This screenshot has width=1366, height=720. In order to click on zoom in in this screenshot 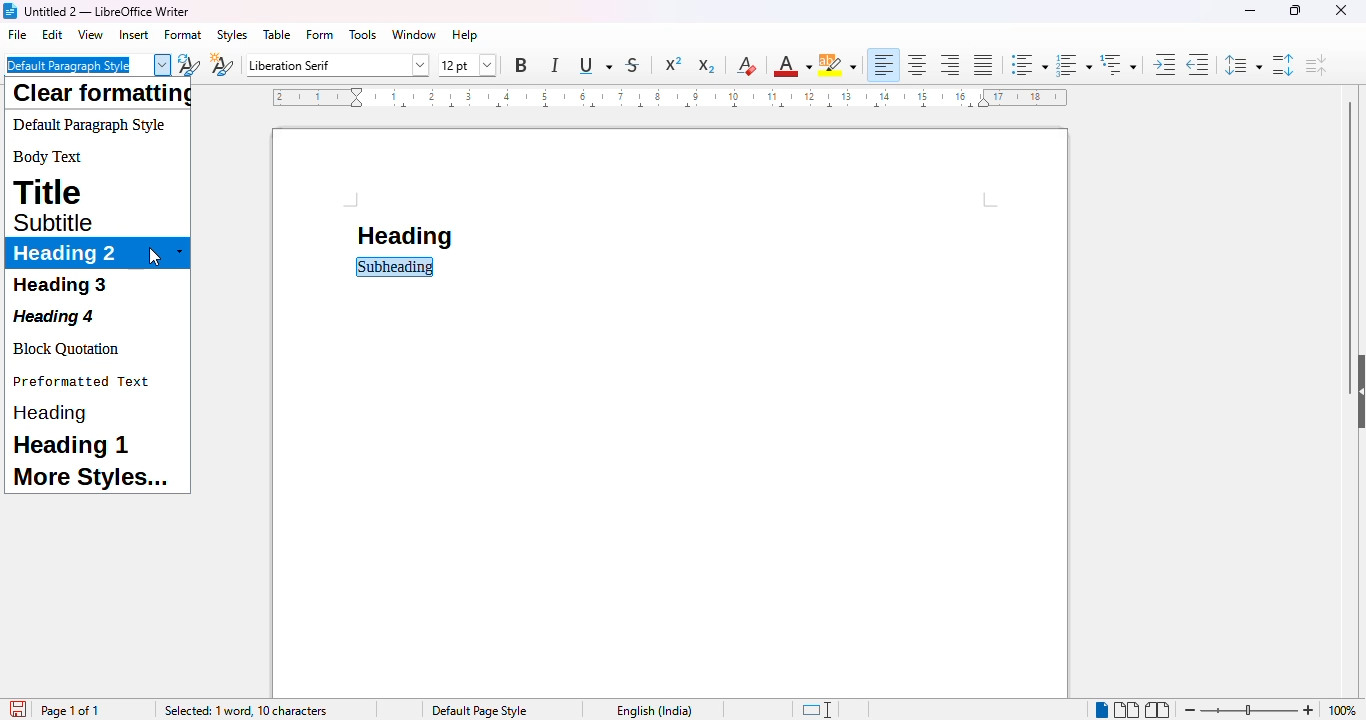, I will do `click(1308, 710)`.